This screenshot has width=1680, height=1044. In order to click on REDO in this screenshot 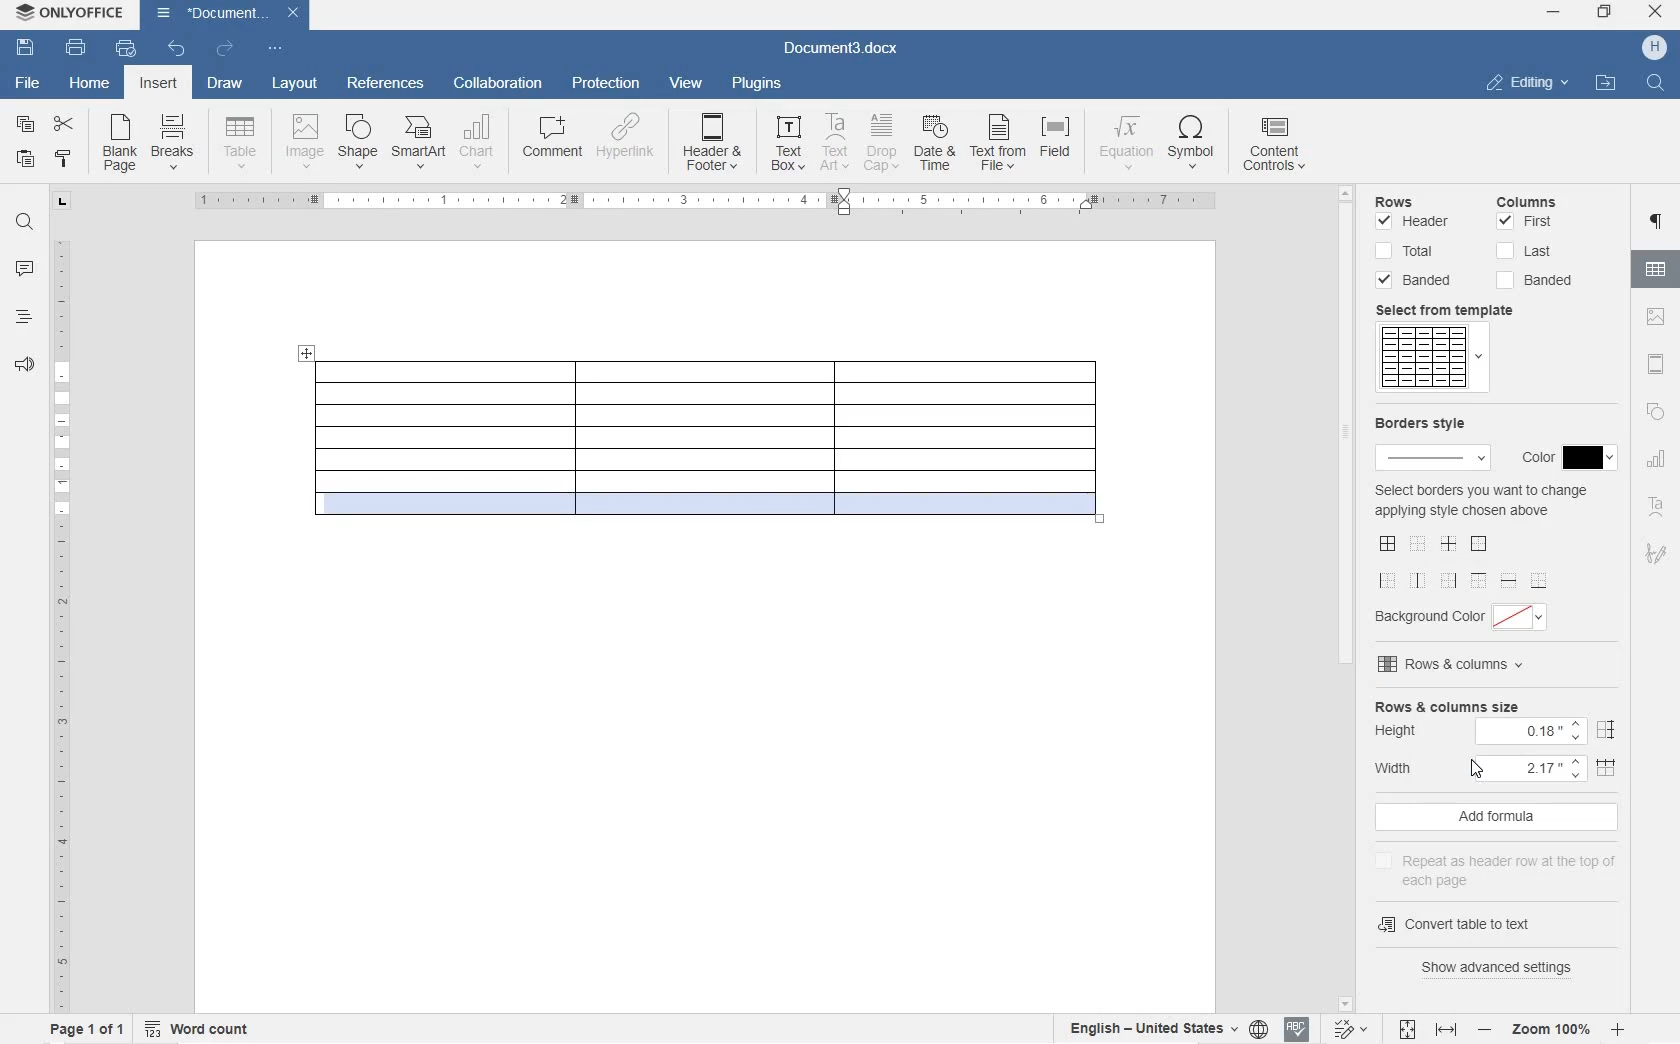, I will do `click(224, 48)`.